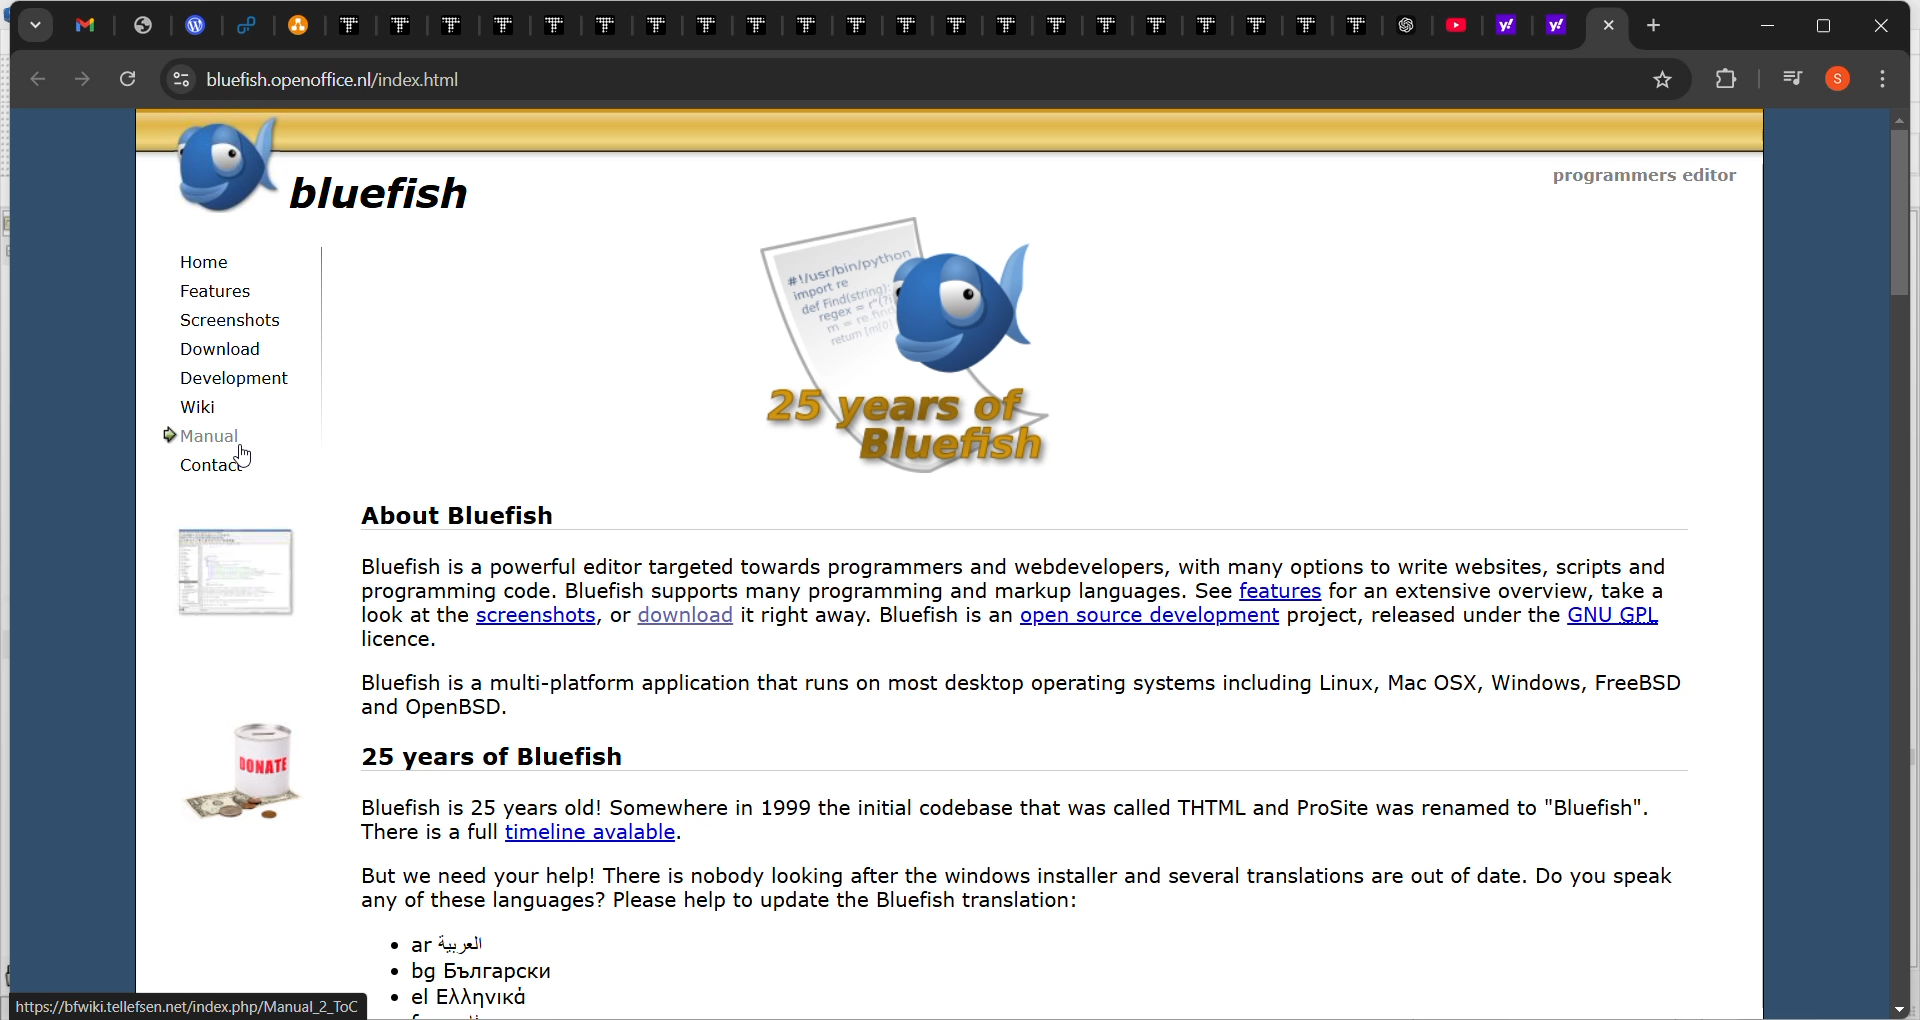  I want to click on new tab, so click(1656, 25).